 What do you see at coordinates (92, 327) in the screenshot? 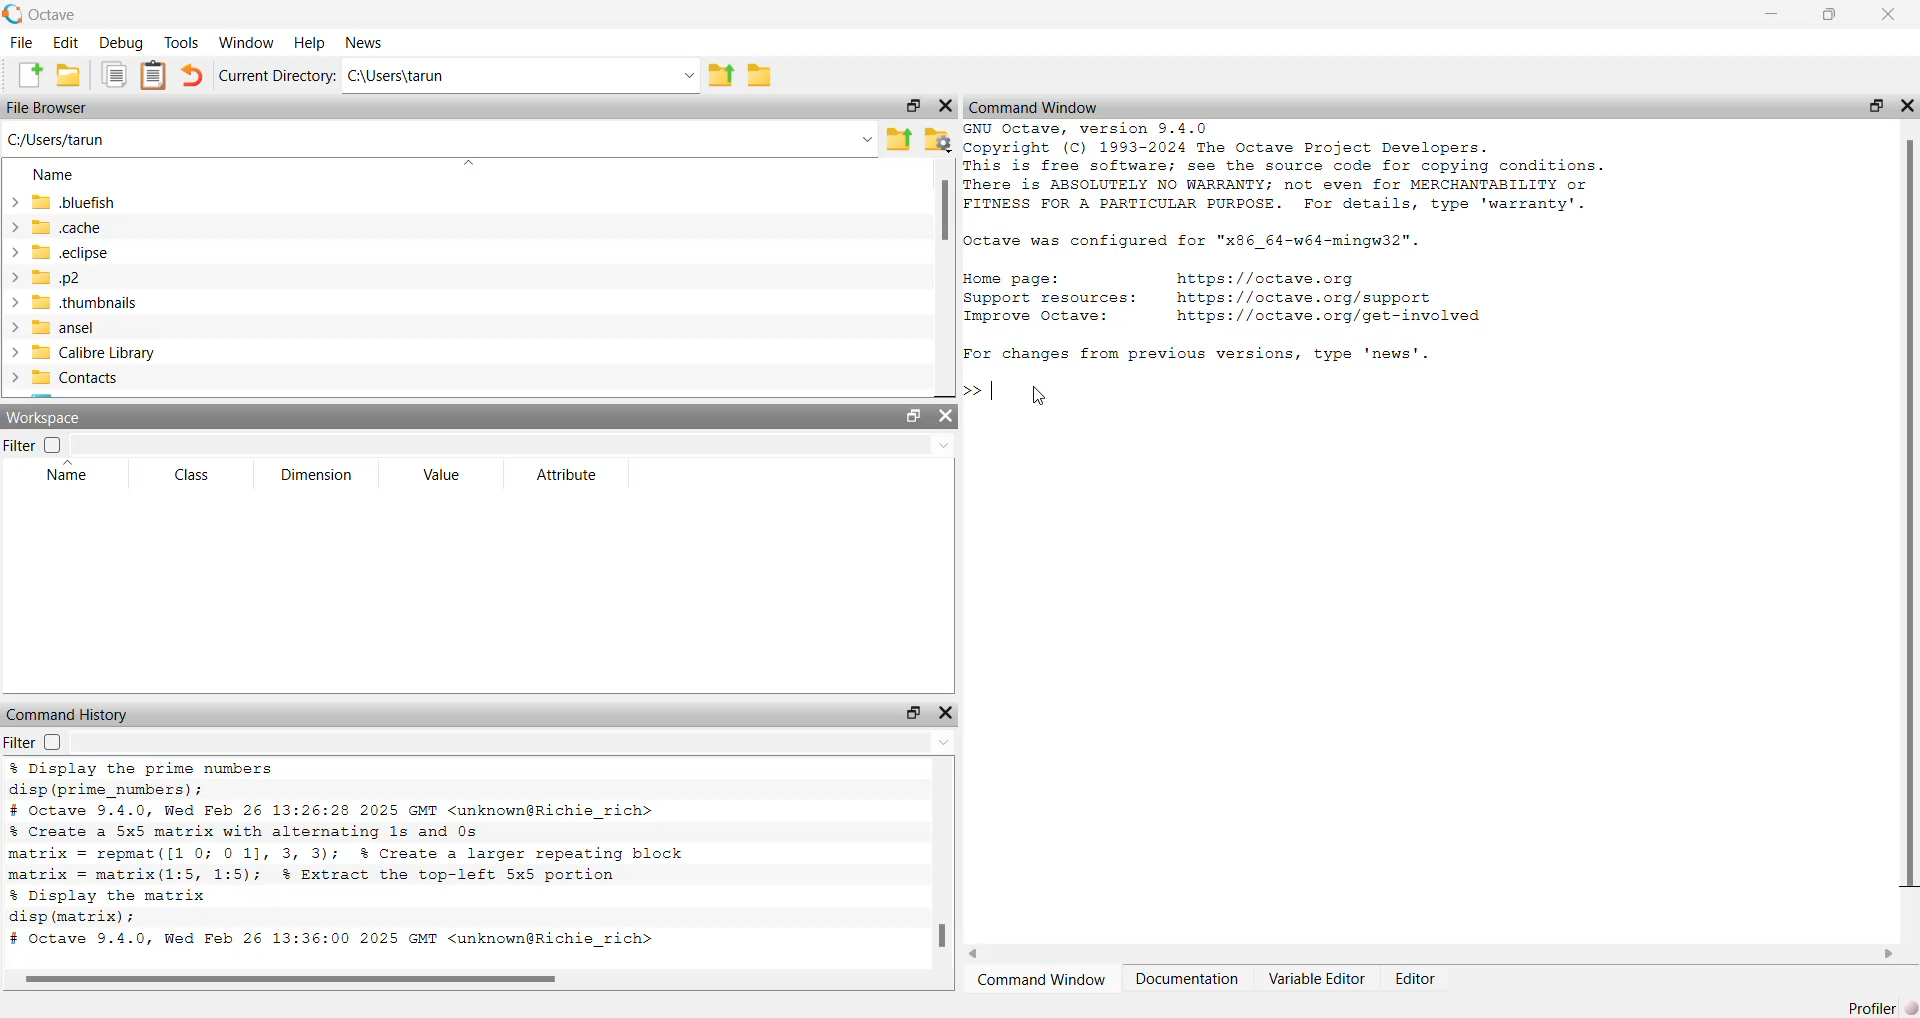
I see `ansel` at bounding box center [92, 327].